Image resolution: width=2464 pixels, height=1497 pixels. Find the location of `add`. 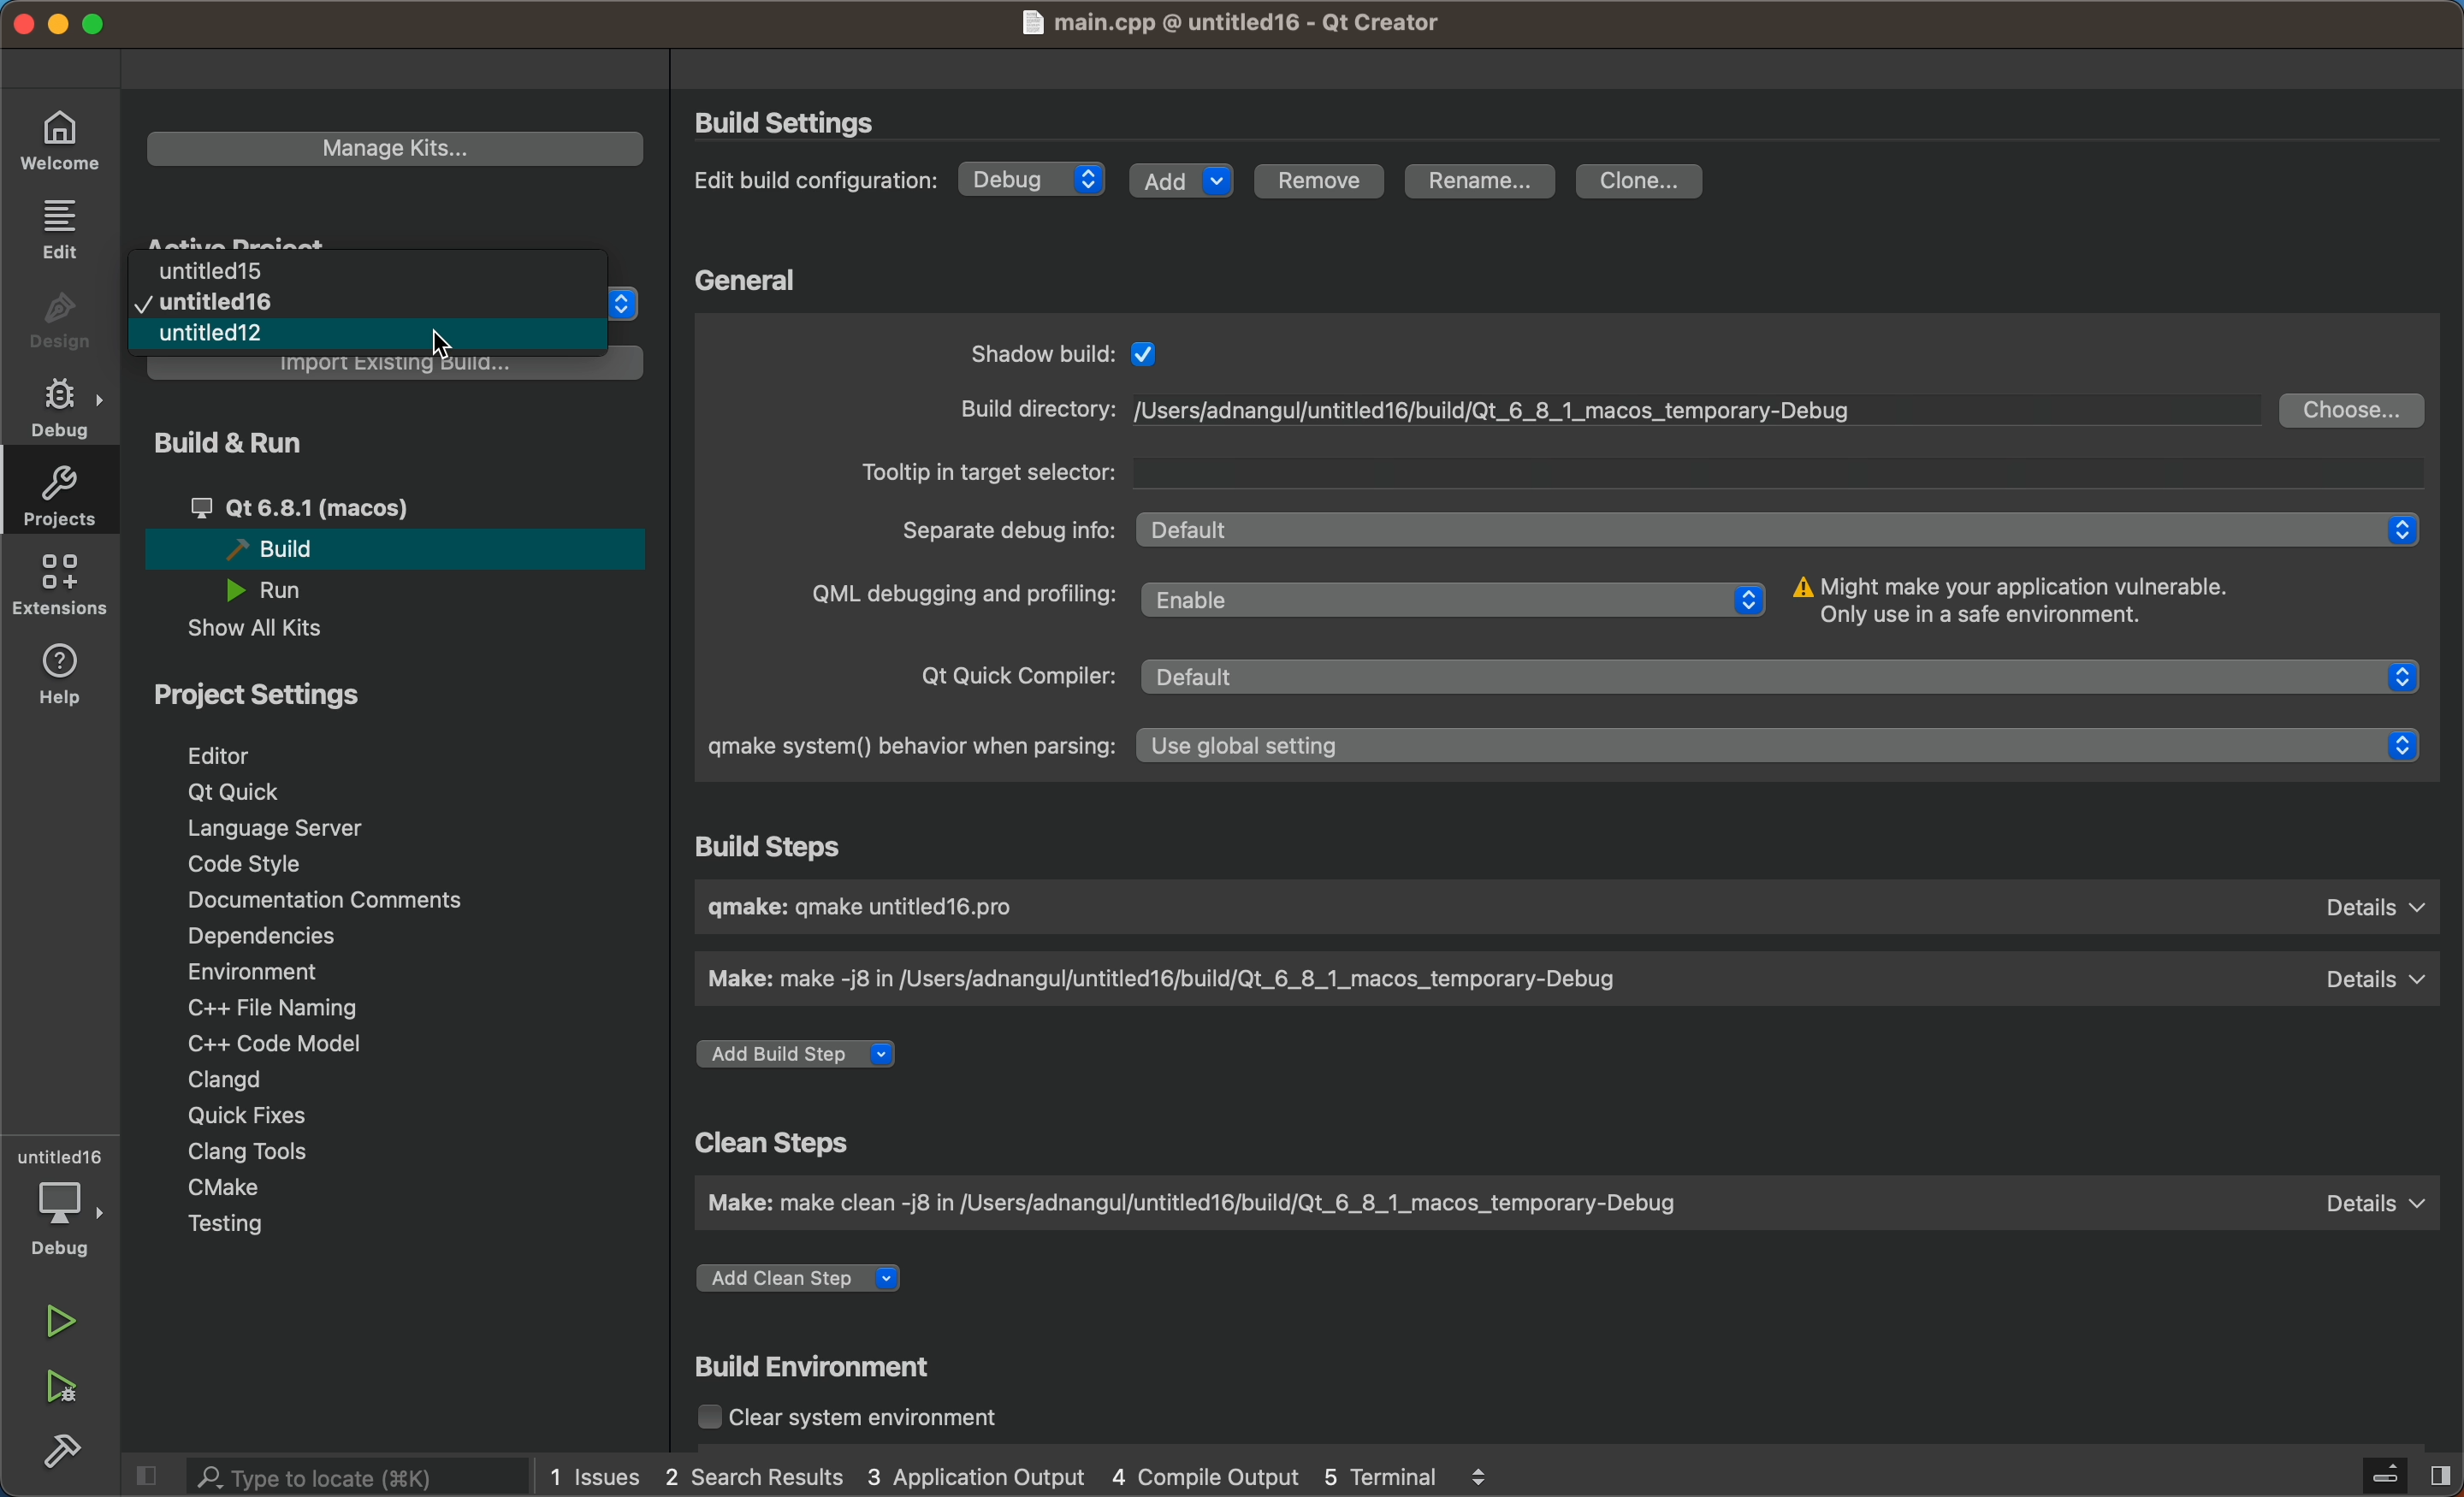

add is located at coordinates (1183, 184).